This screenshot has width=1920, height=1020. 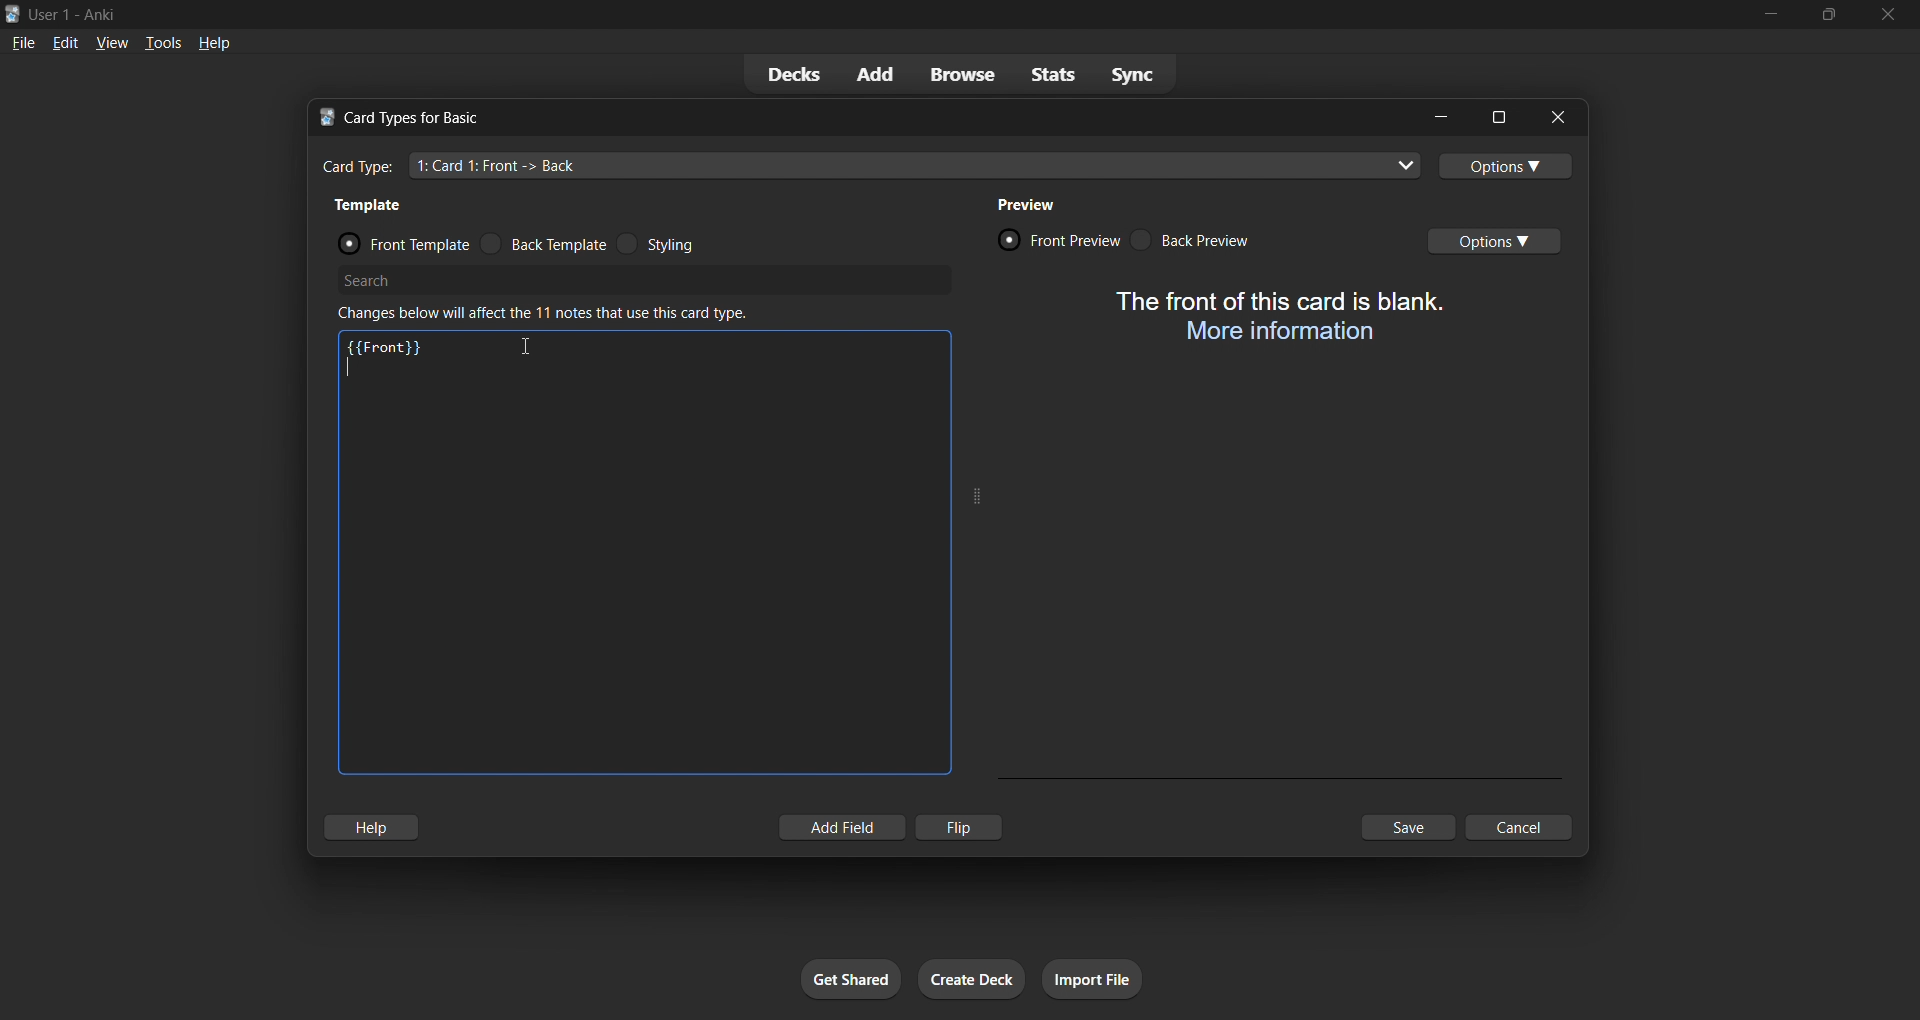 What do you see at coordinates (870, 71) in the screenshot?
I see `add` at bounding box center [870, 71].